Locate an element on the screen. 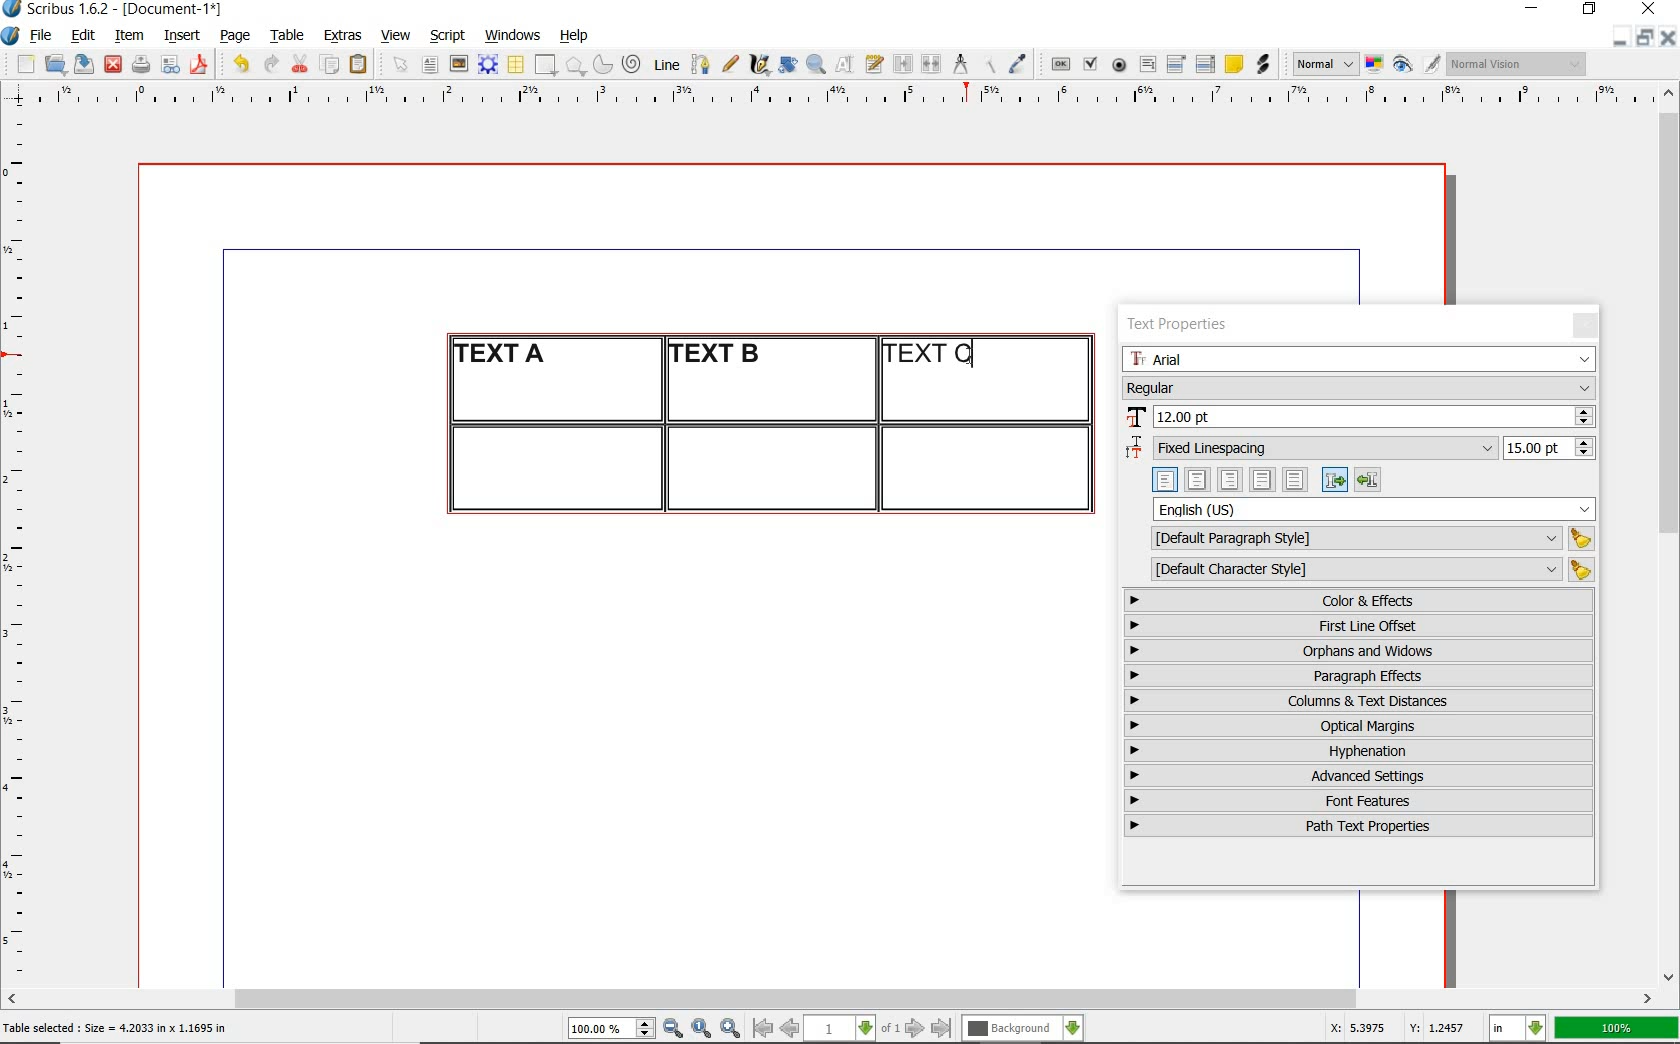 The width and height of the screenshot is (1680, 1044). advanced settings is located at coordinates (1357, 775).